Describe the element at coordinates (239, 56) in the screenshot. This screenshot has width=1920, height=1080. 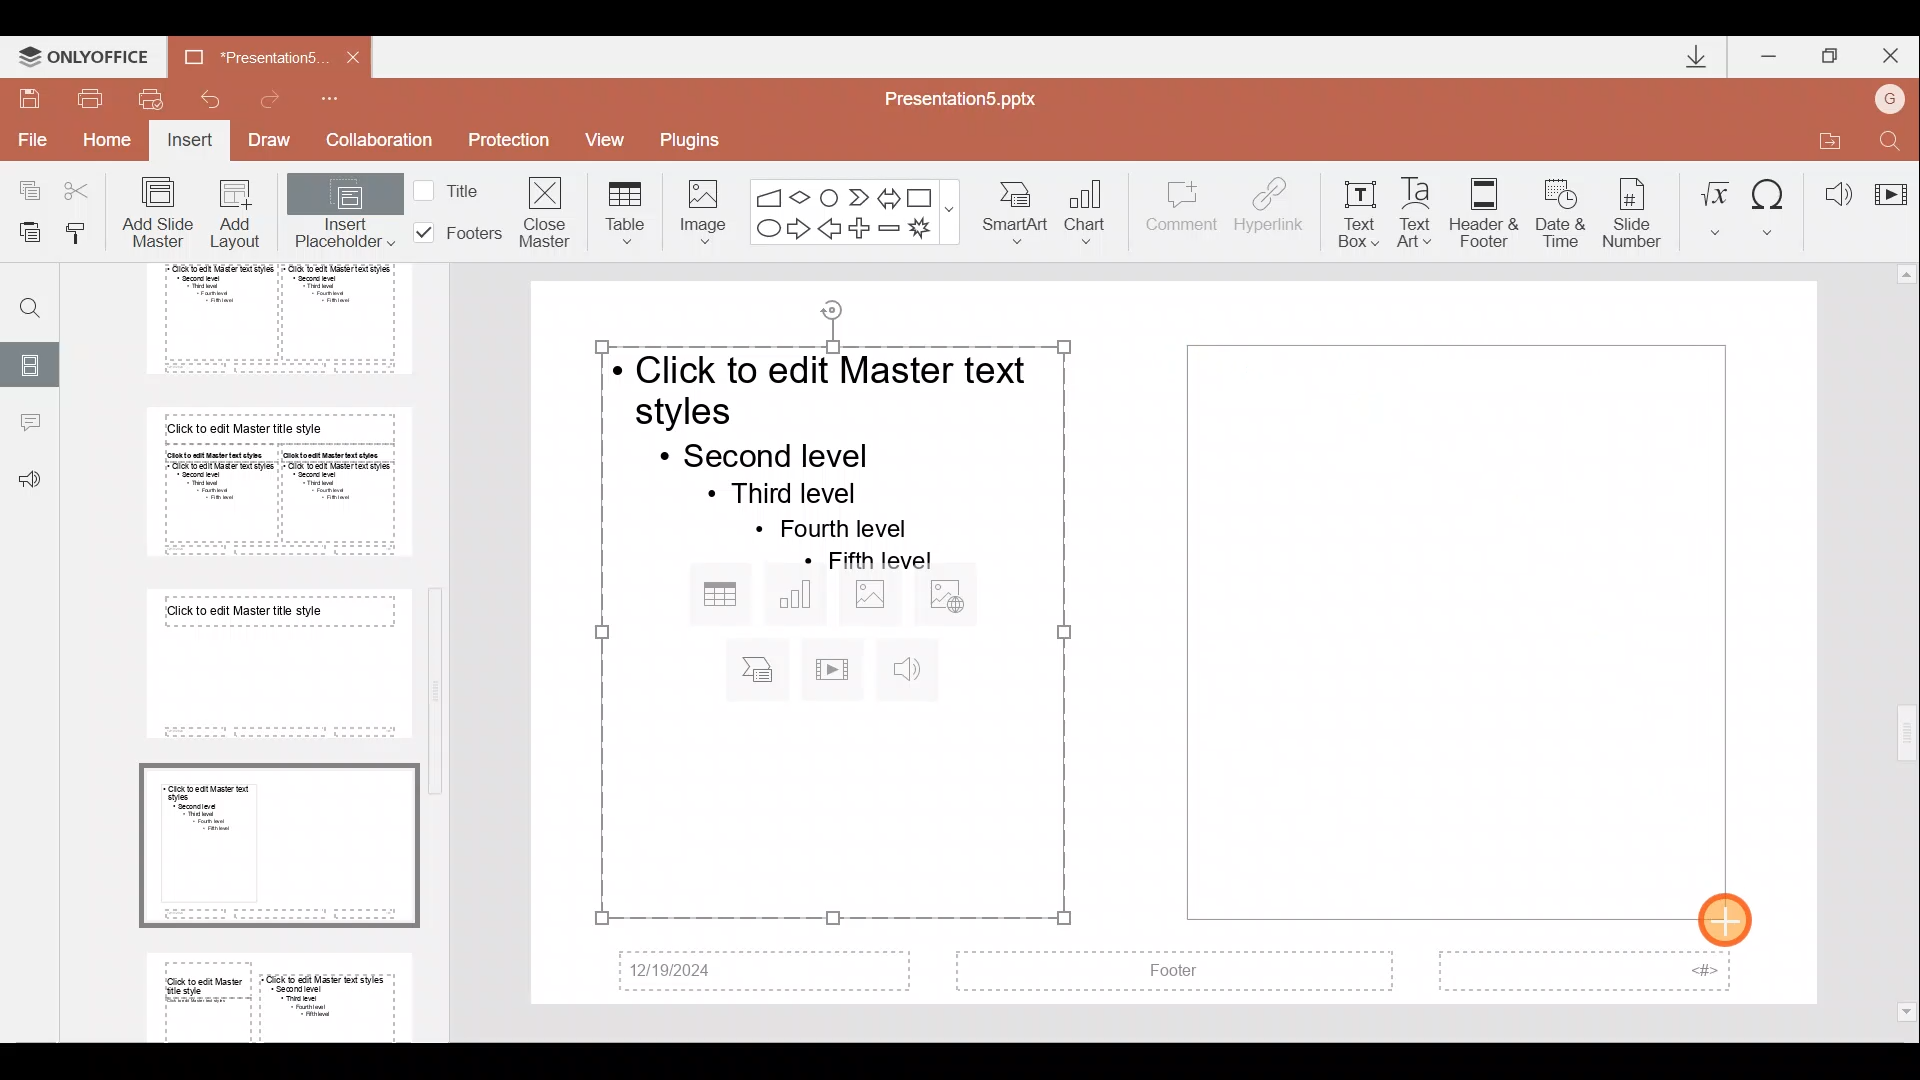
I see `Document name` at that location.